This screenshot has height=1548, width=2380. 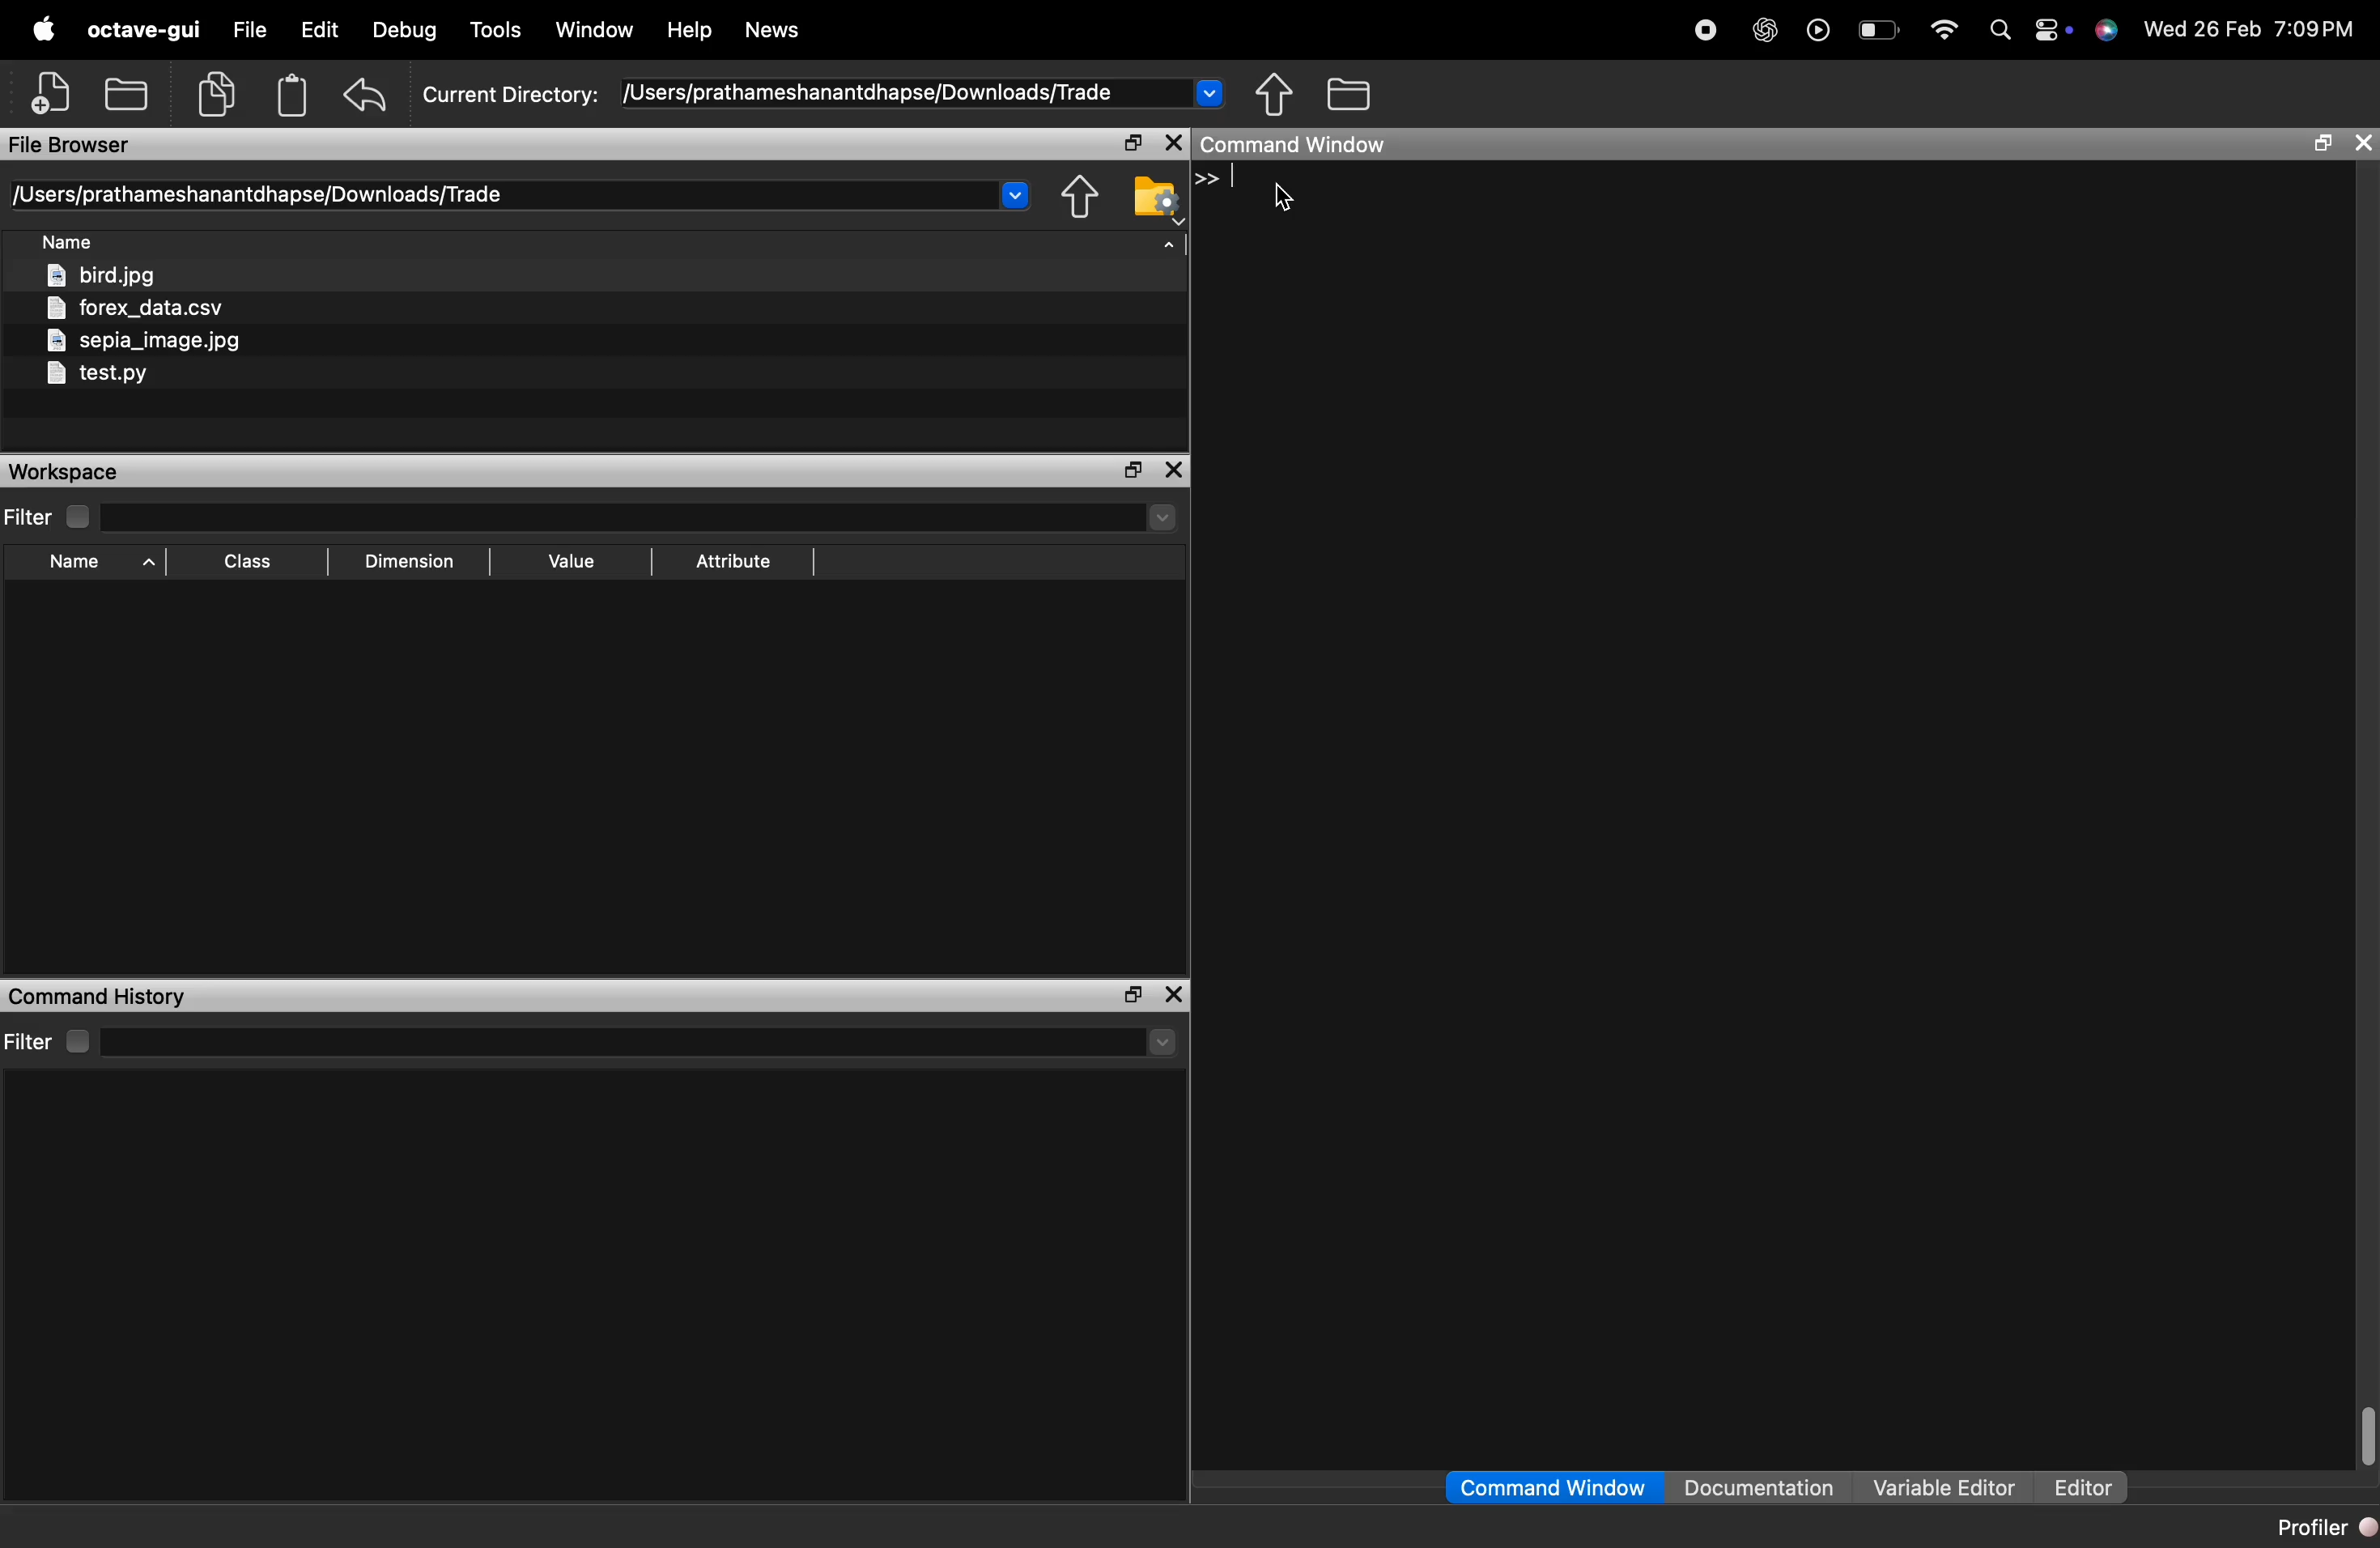 I want to click on editor, so click(x=2084, y=1489).